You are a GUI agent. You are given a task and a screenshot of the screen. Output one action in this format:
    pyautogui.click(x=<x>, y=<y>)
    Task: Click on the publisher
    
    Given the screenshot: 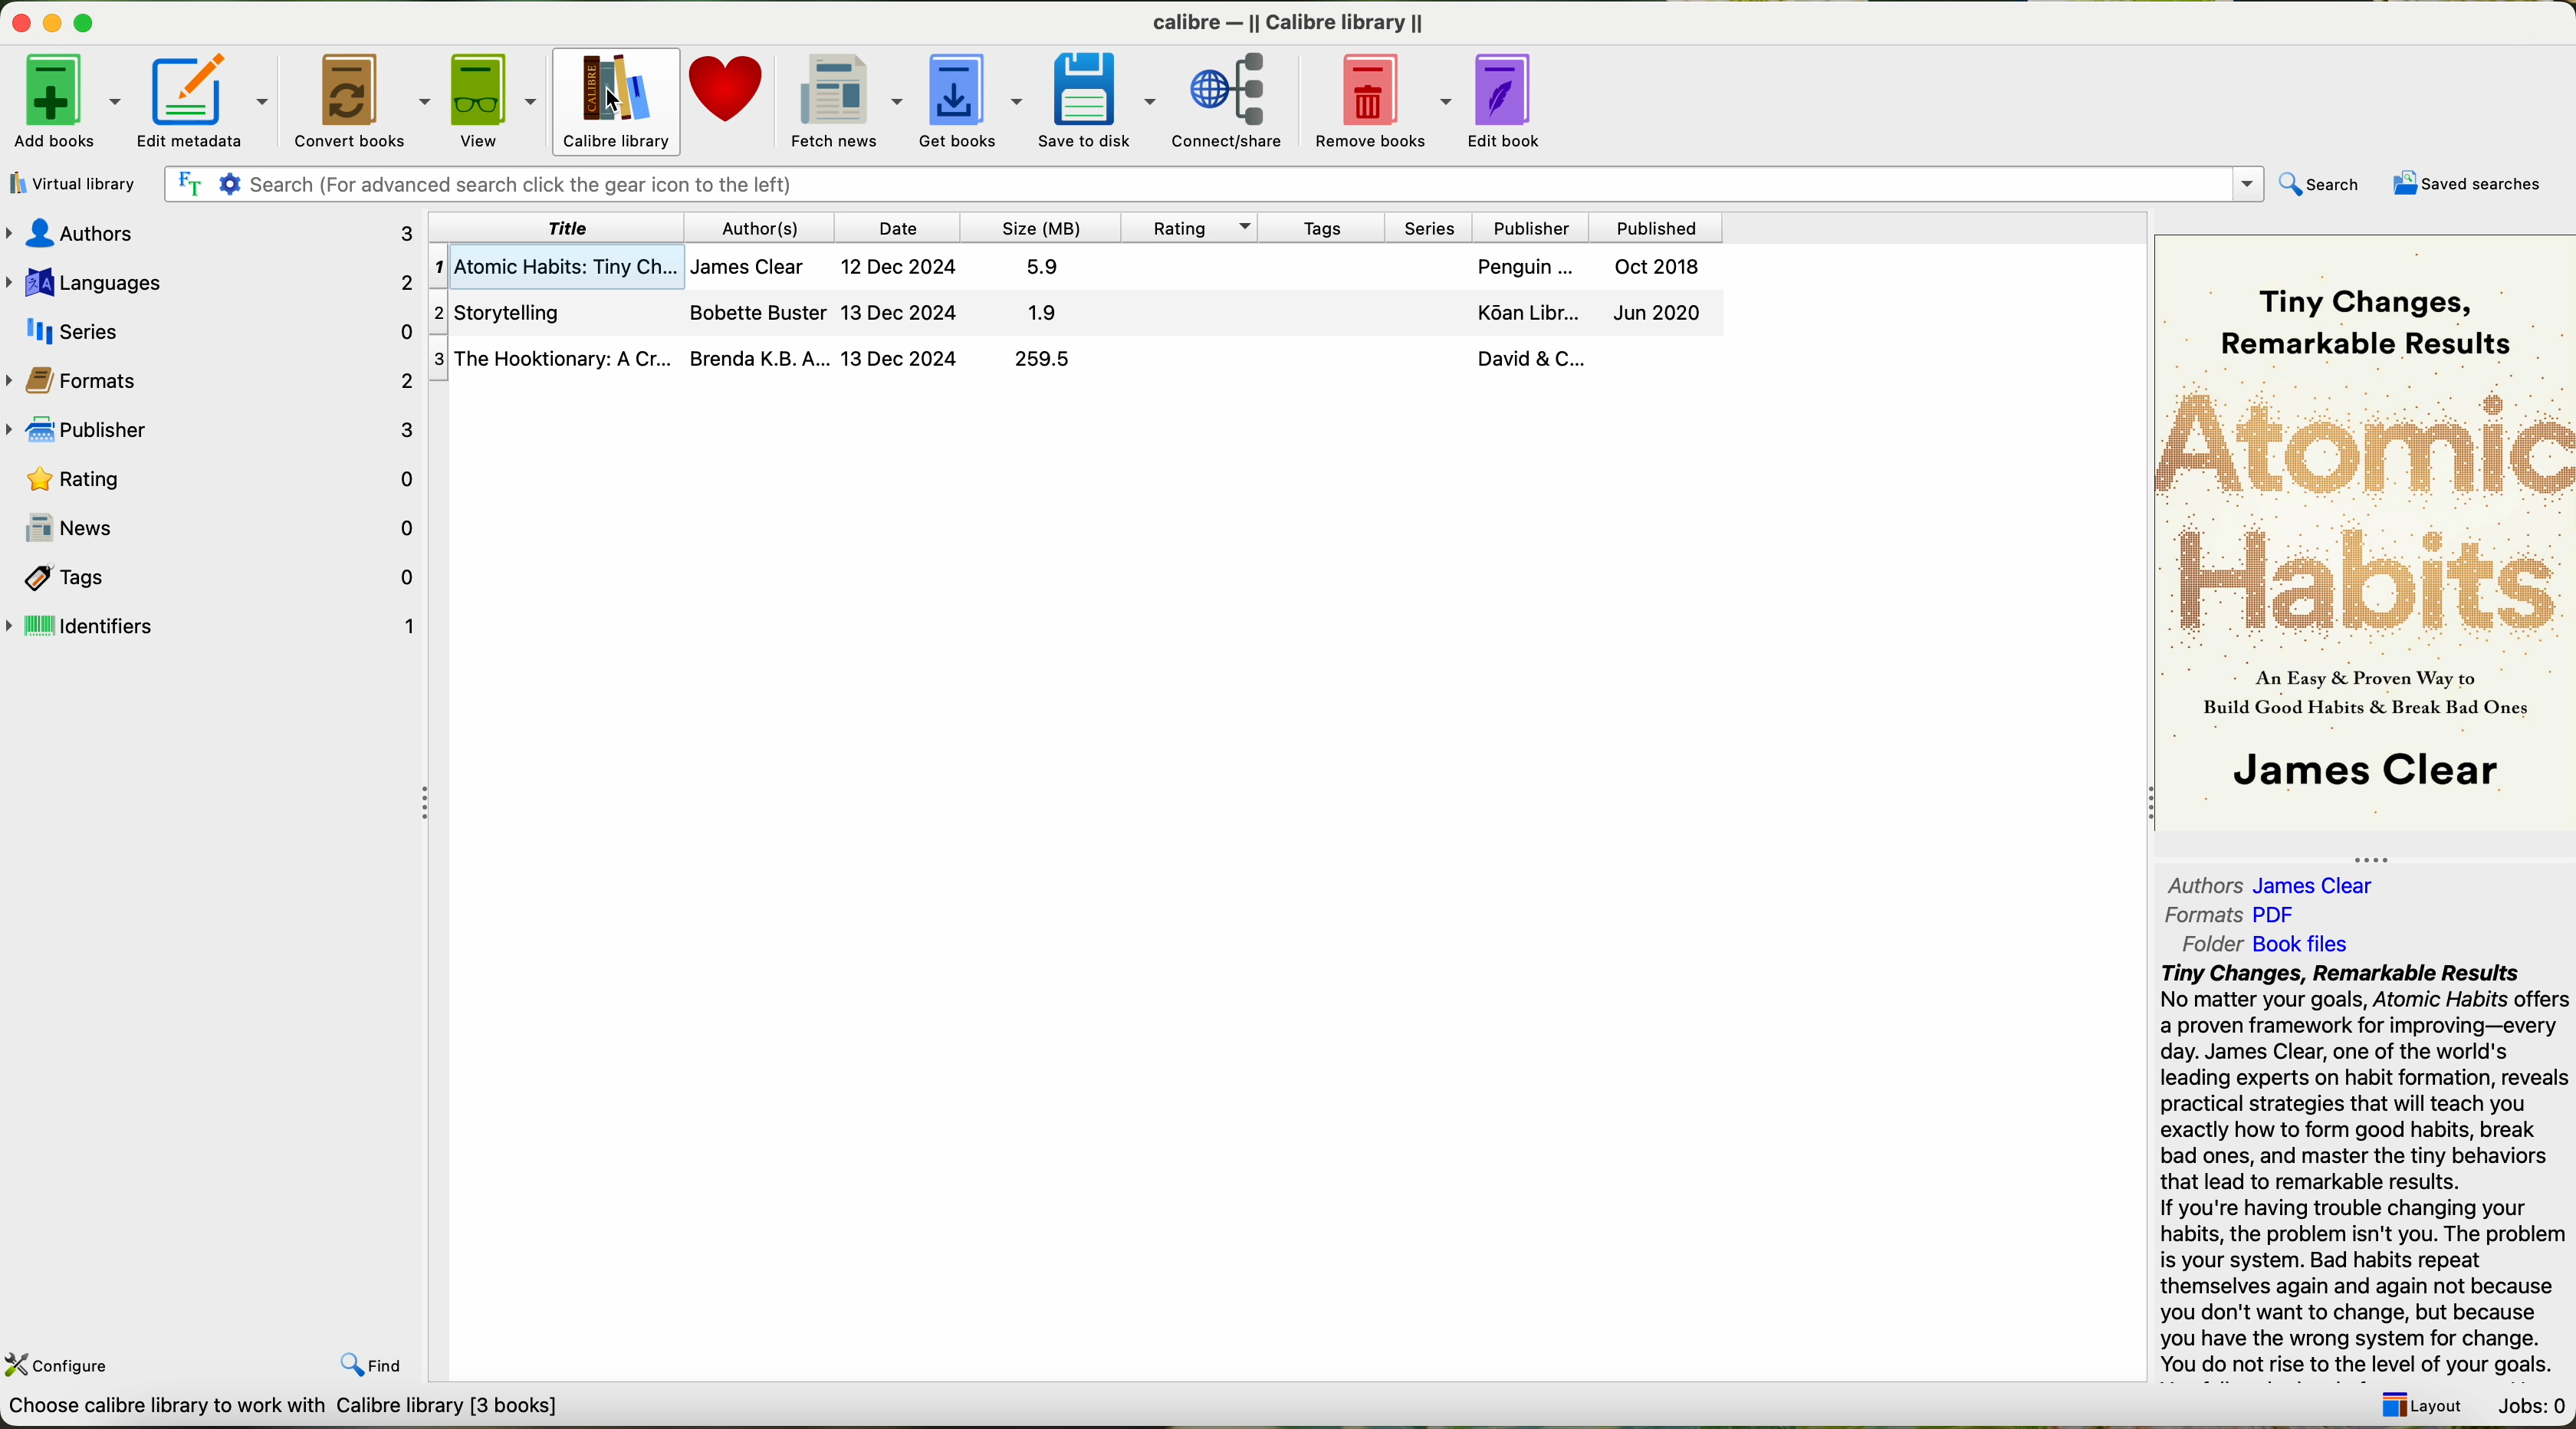 What is the action you would take?
    pyautogui.click(x=217, y=431)
    